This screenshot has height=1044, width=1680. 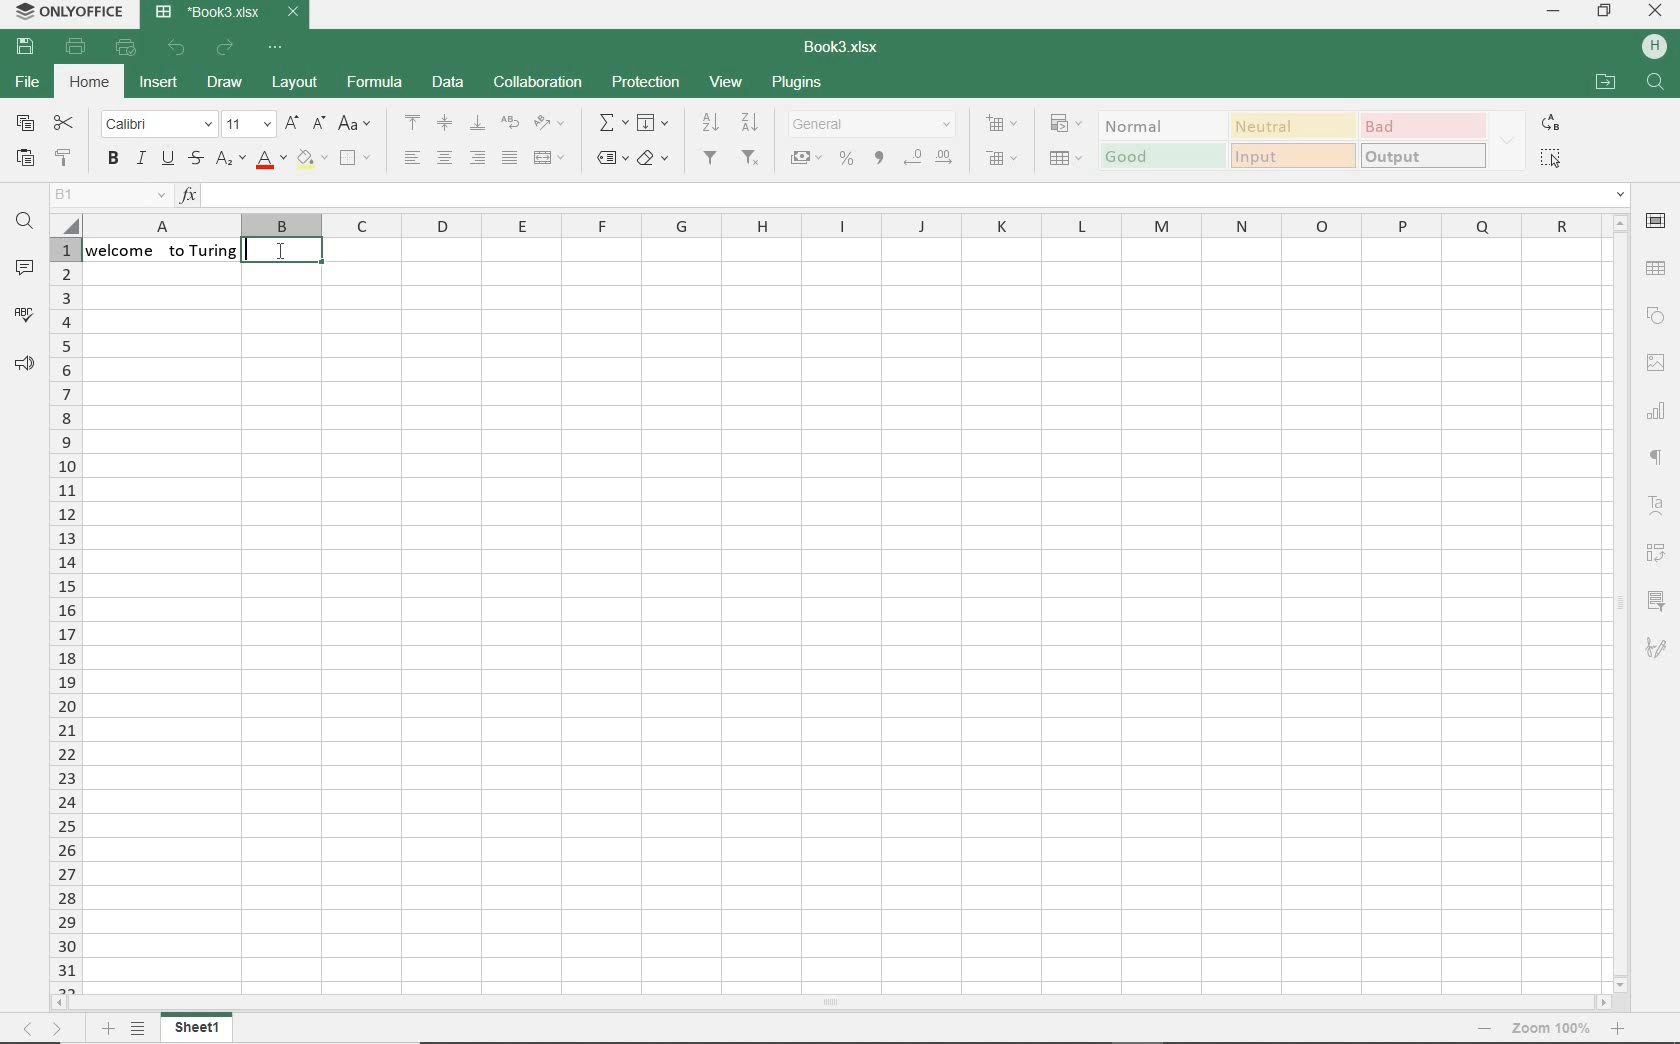 What do you see at coordinates (355, 159) in the screenshot?
I see `borders` at bounding box center [355, 159].